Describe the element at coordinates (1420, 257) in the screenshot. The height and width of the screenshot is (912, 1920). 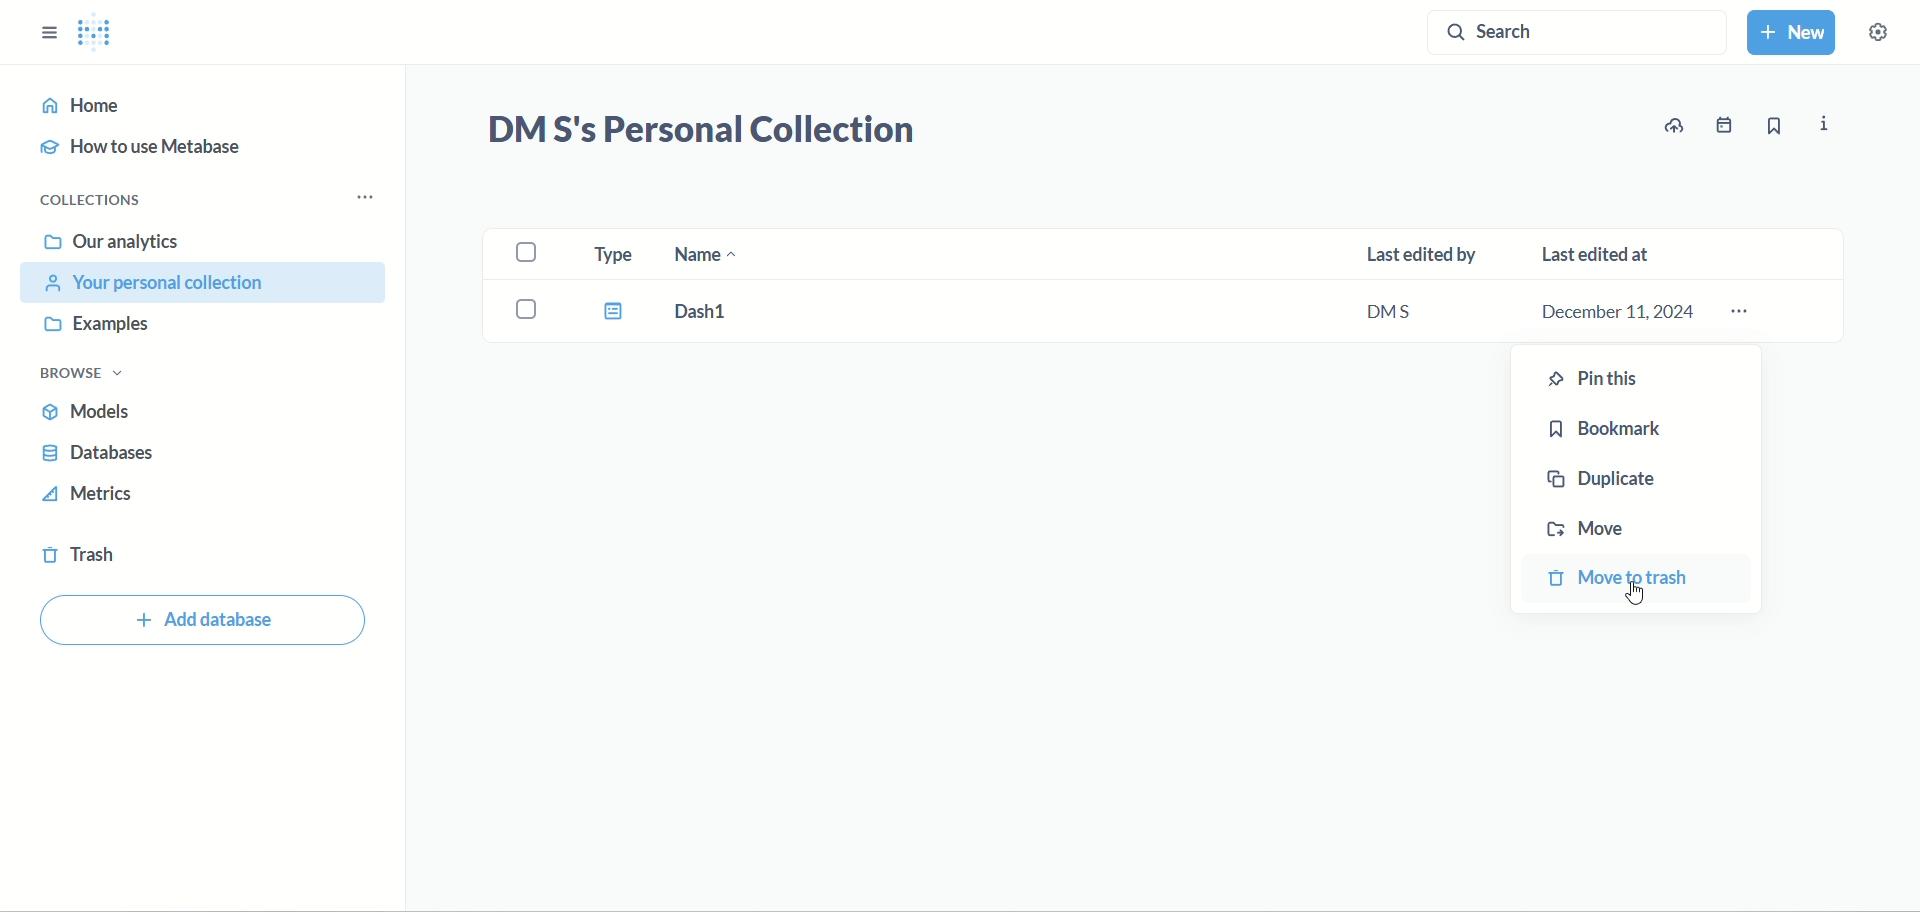
I see `last edited by` at that location.